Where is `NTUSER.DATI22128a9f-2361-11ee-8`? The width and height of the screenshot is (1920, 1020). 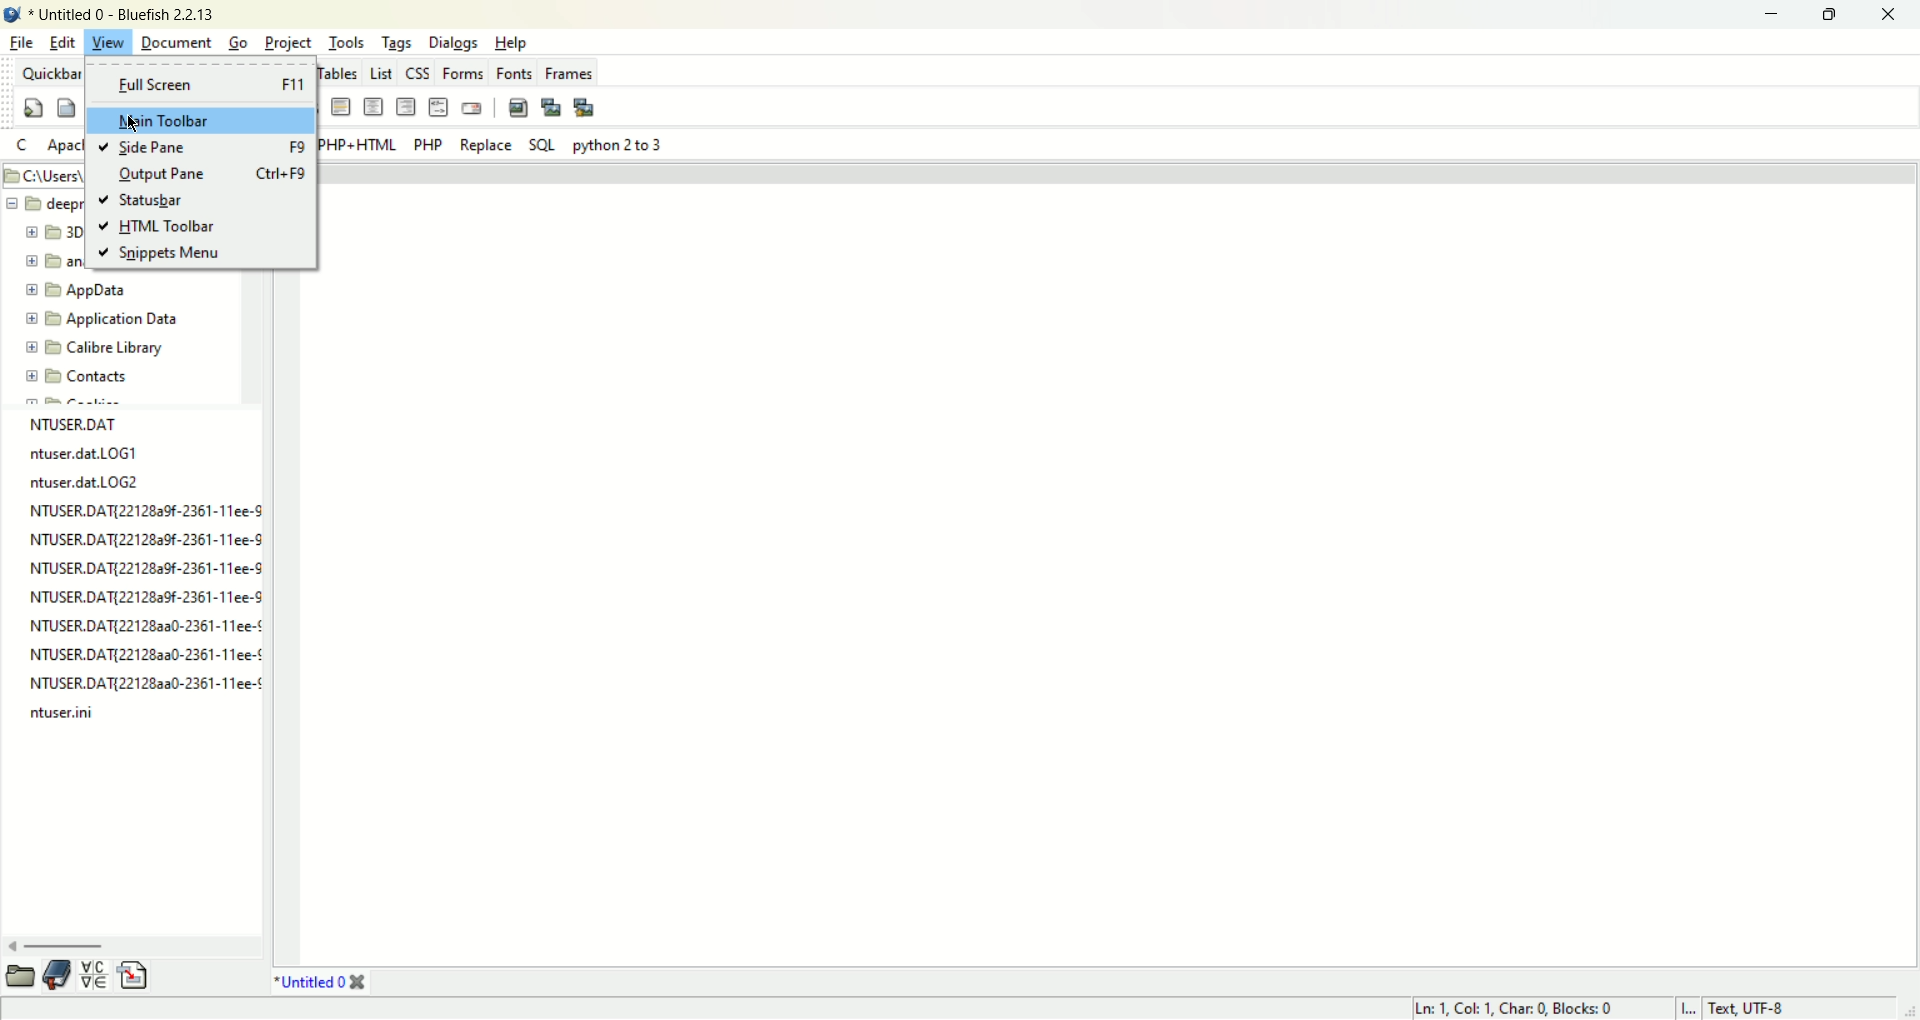
NTUSER.DATI22128a9f-2361-11ee-8 is located at coordinates (147, 595).